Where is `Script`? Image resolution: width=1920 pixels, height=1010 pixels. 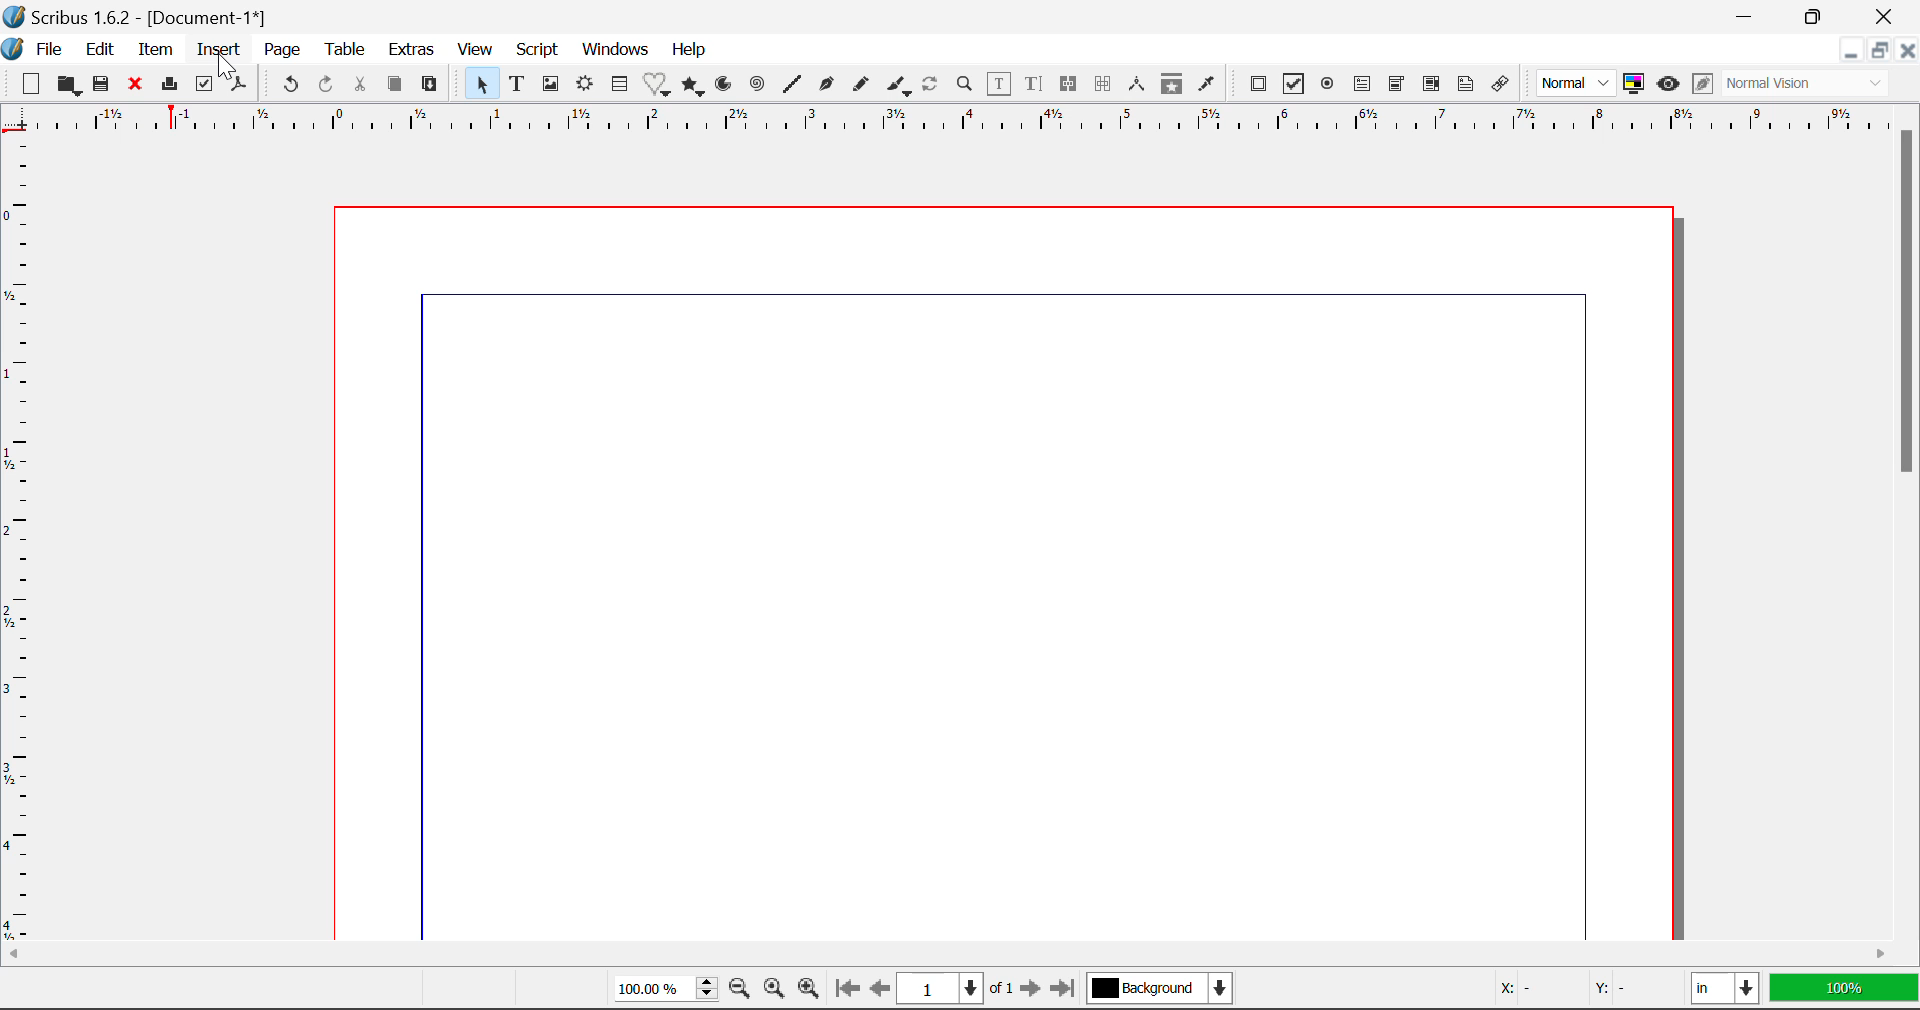
Script is located at coordinates (536, 52).